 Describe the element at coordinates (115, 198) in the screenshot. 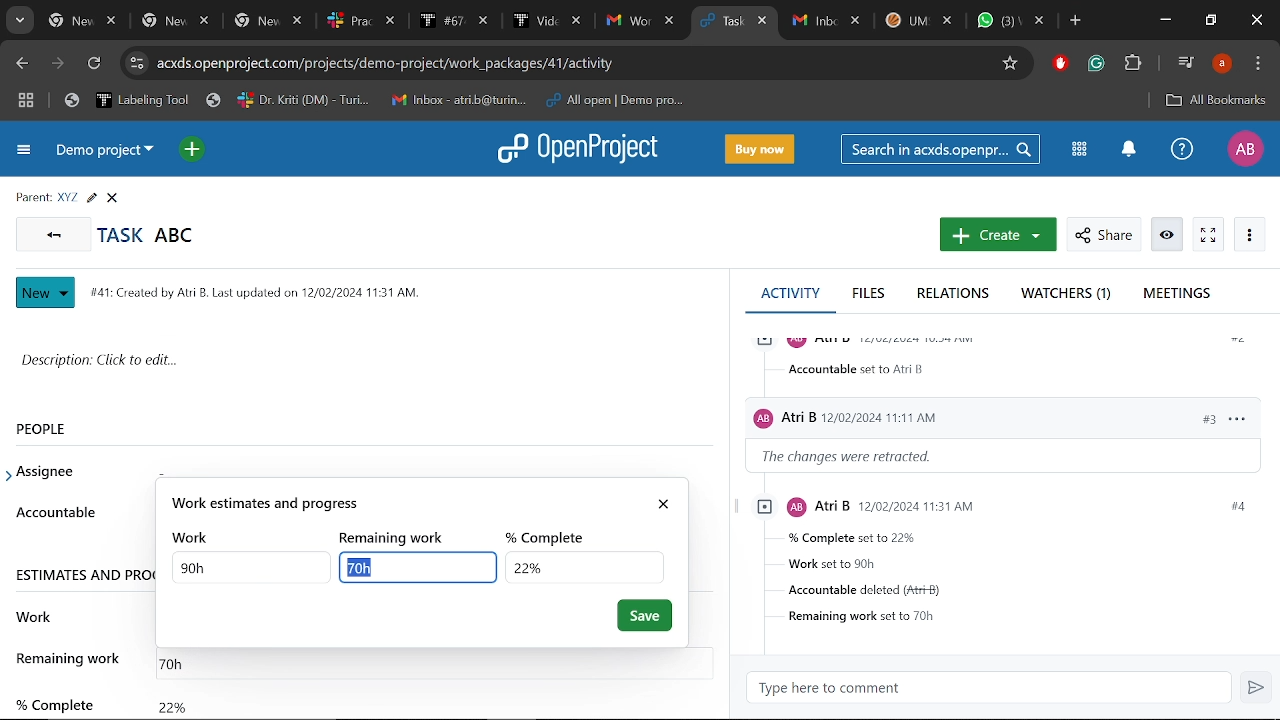

I see `CLose` at that location.